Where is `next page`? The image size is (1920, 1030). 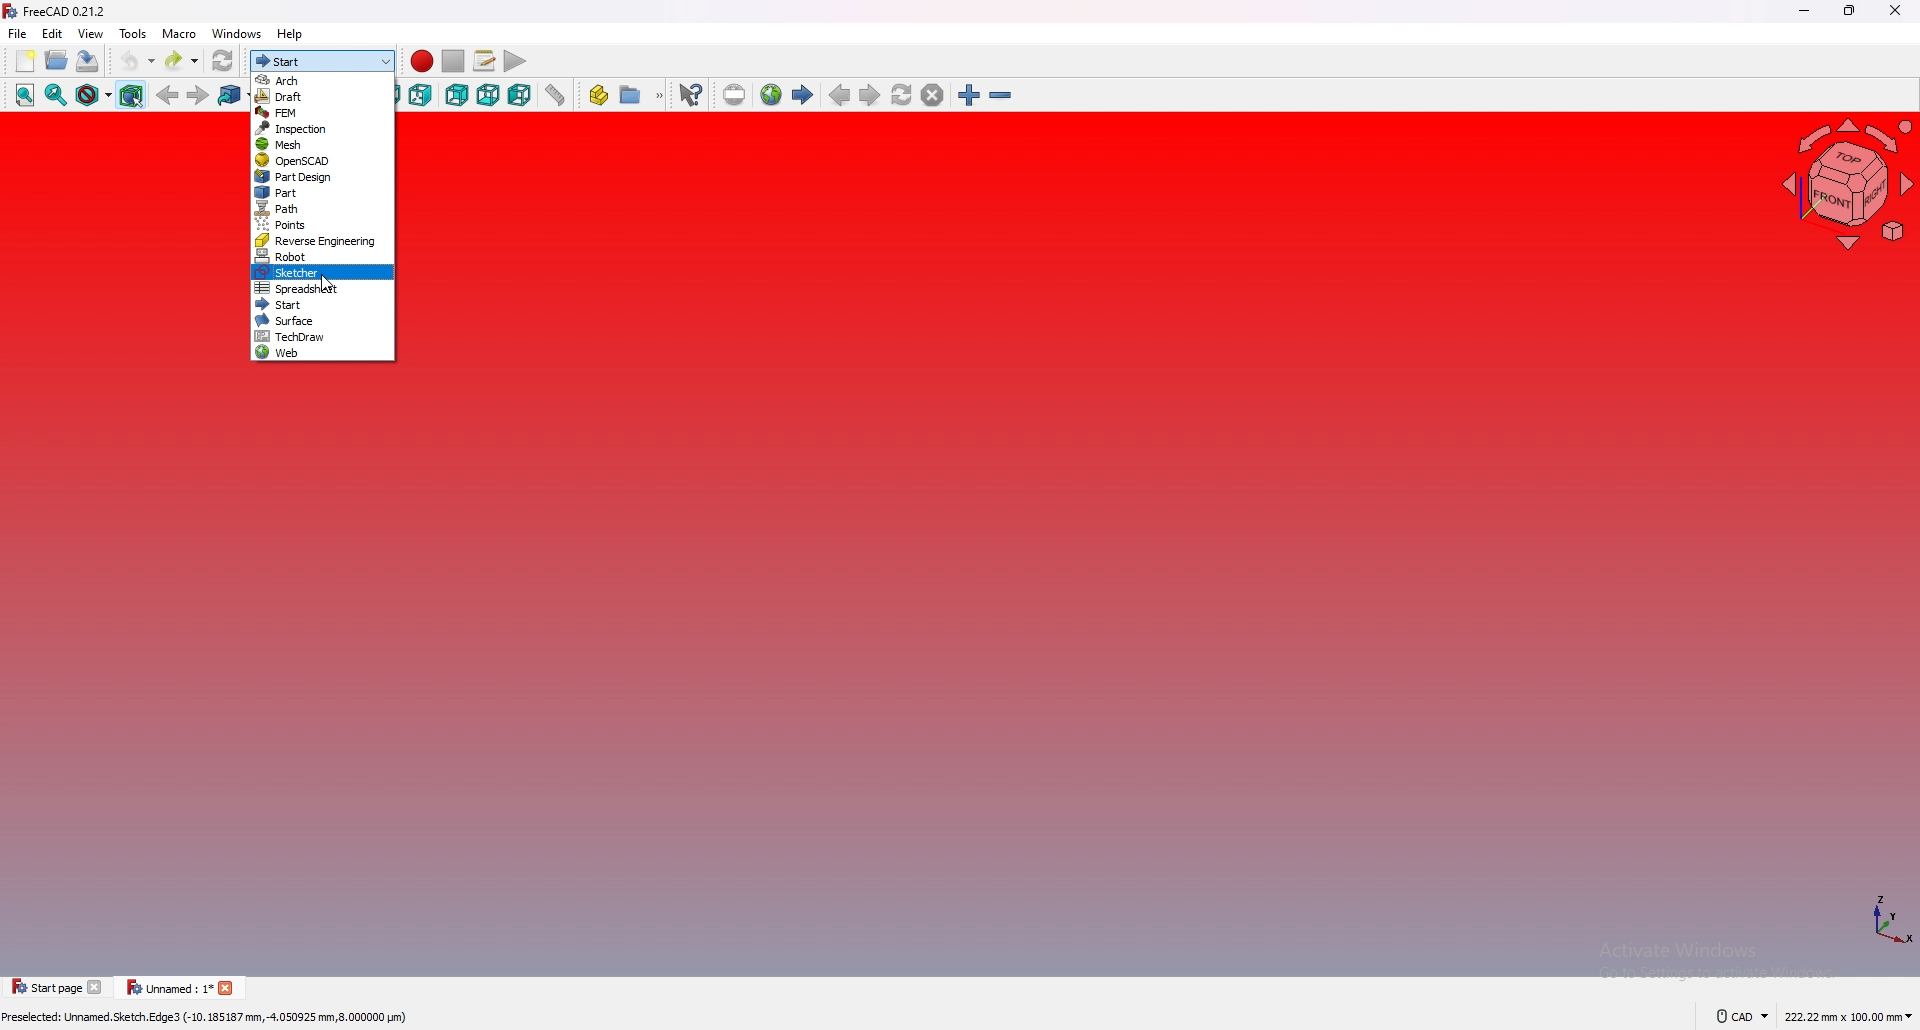 next page is located at coordinates (870, 95).